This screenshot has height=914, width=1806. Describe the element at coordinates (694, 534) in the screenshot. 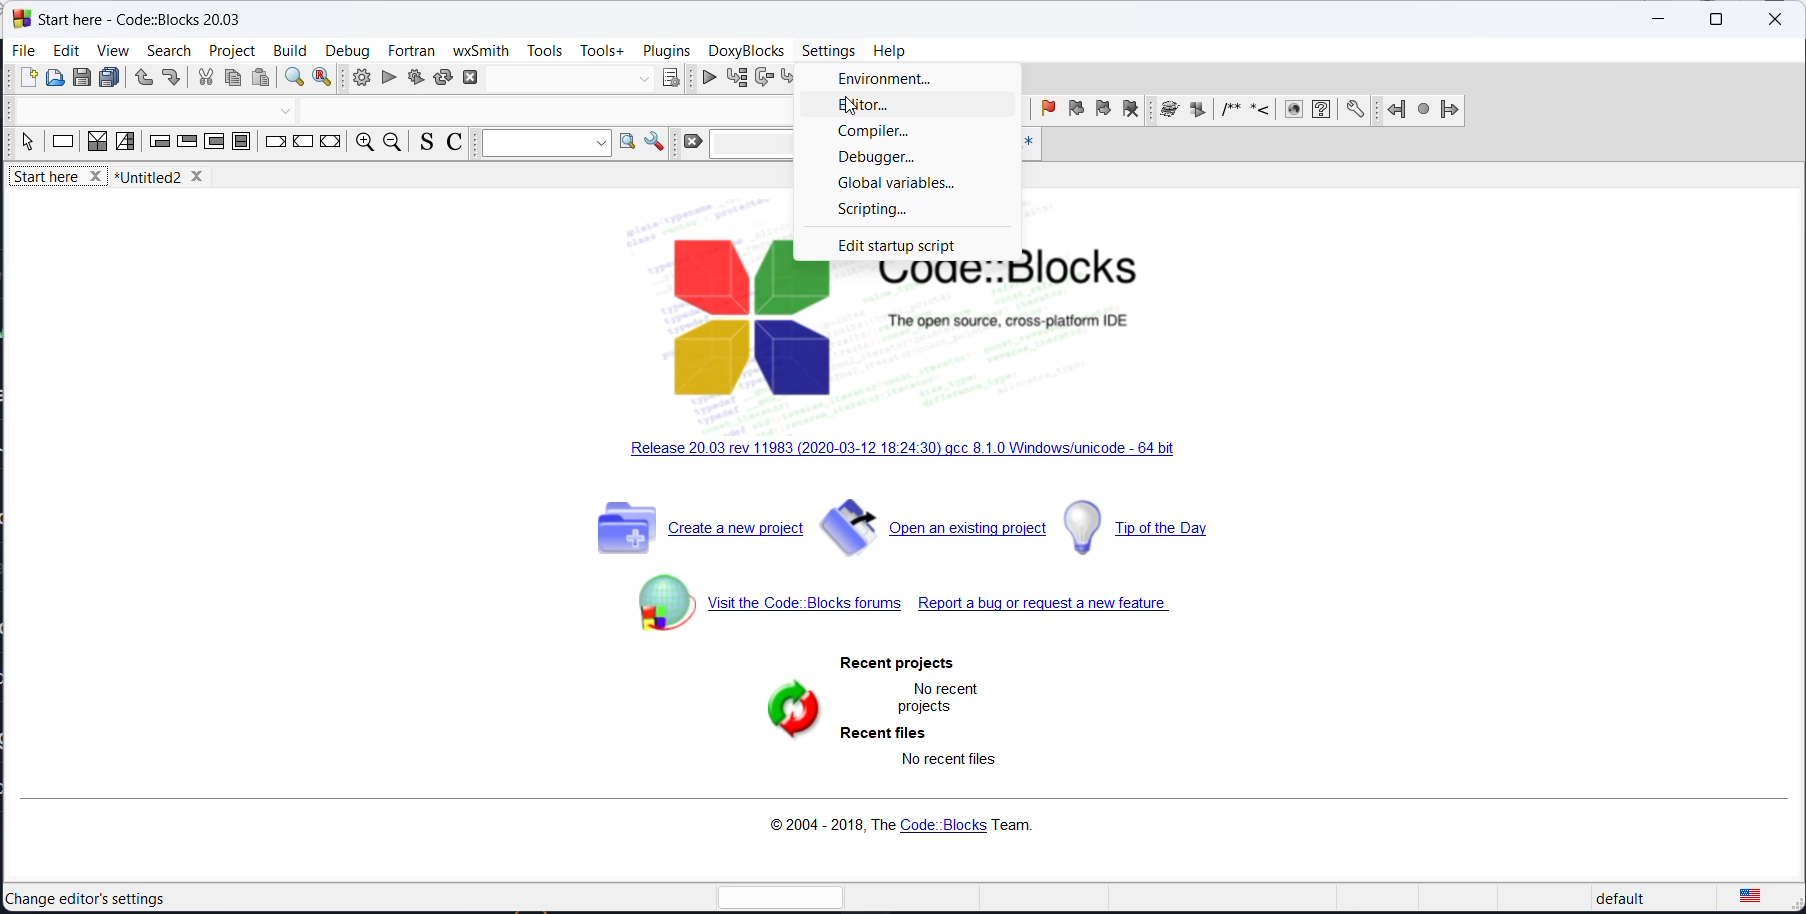

I see `create new project` at that location.